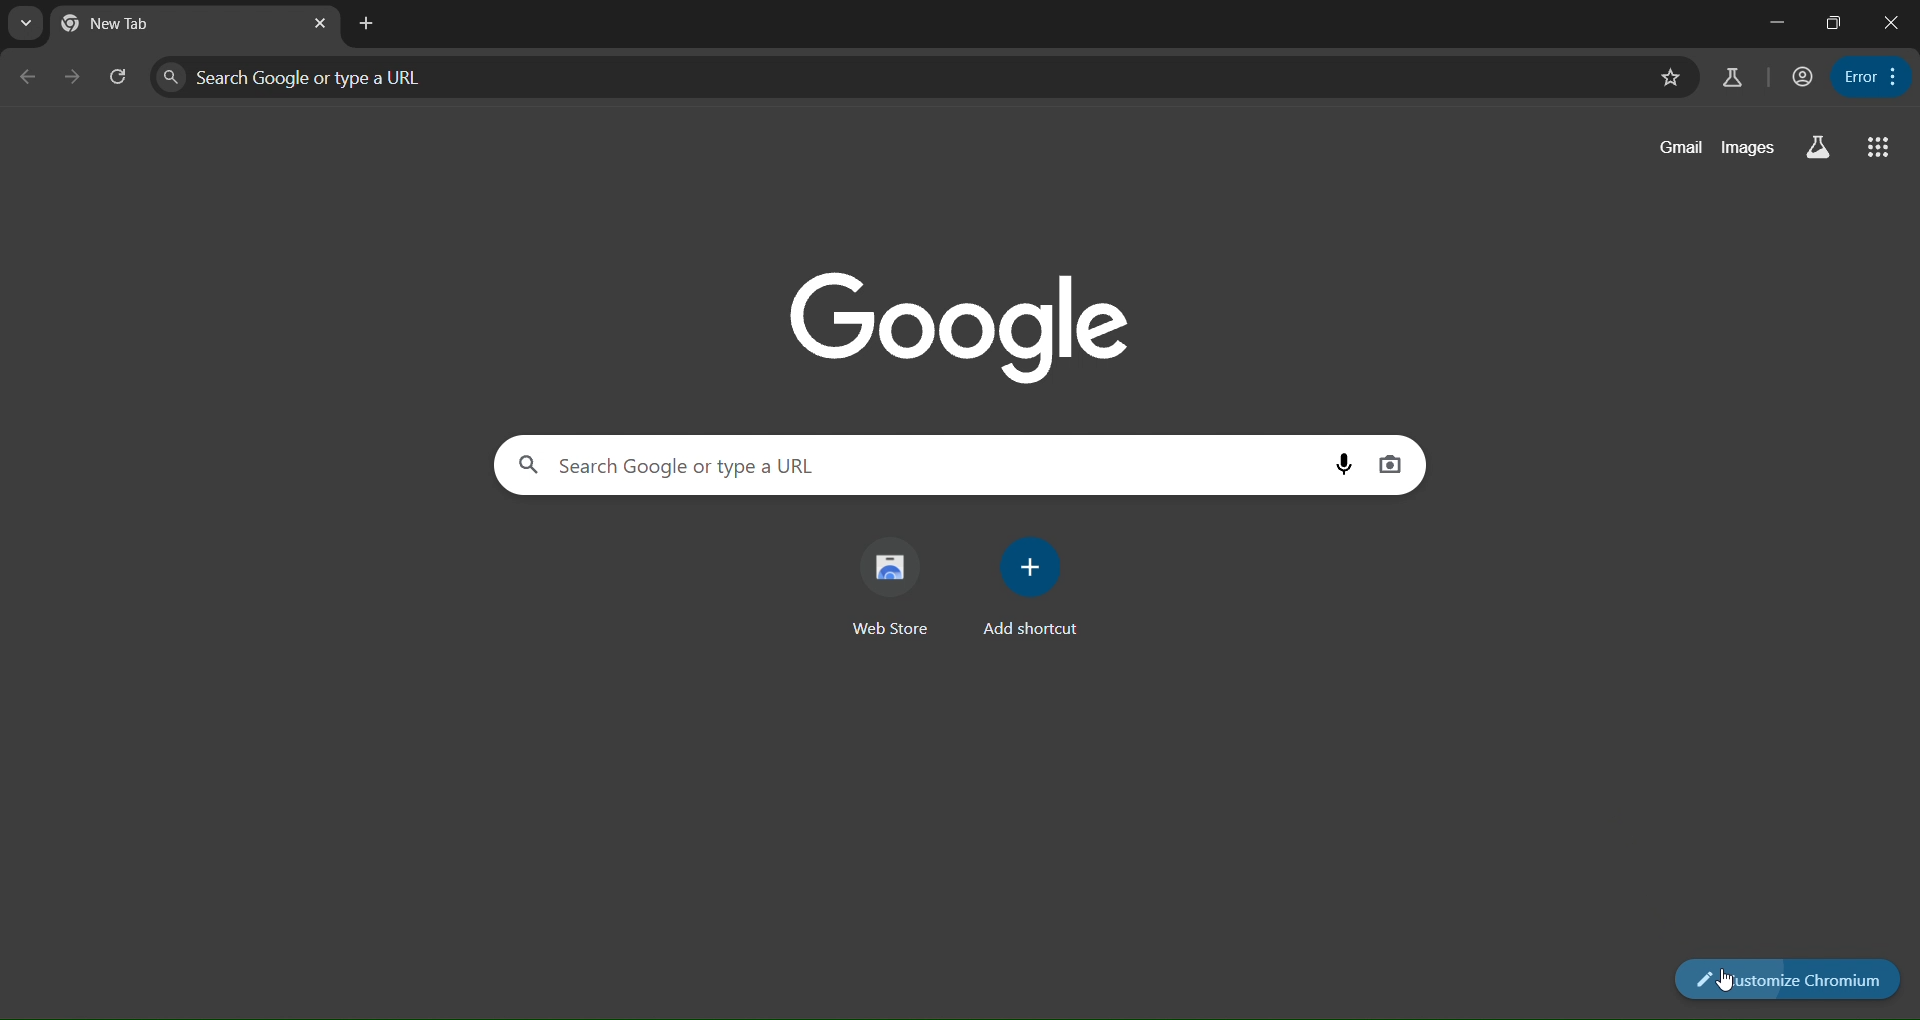  Describe the element at coordinates (76, 79) in the screenshot. I see `go forward one page` at that location.